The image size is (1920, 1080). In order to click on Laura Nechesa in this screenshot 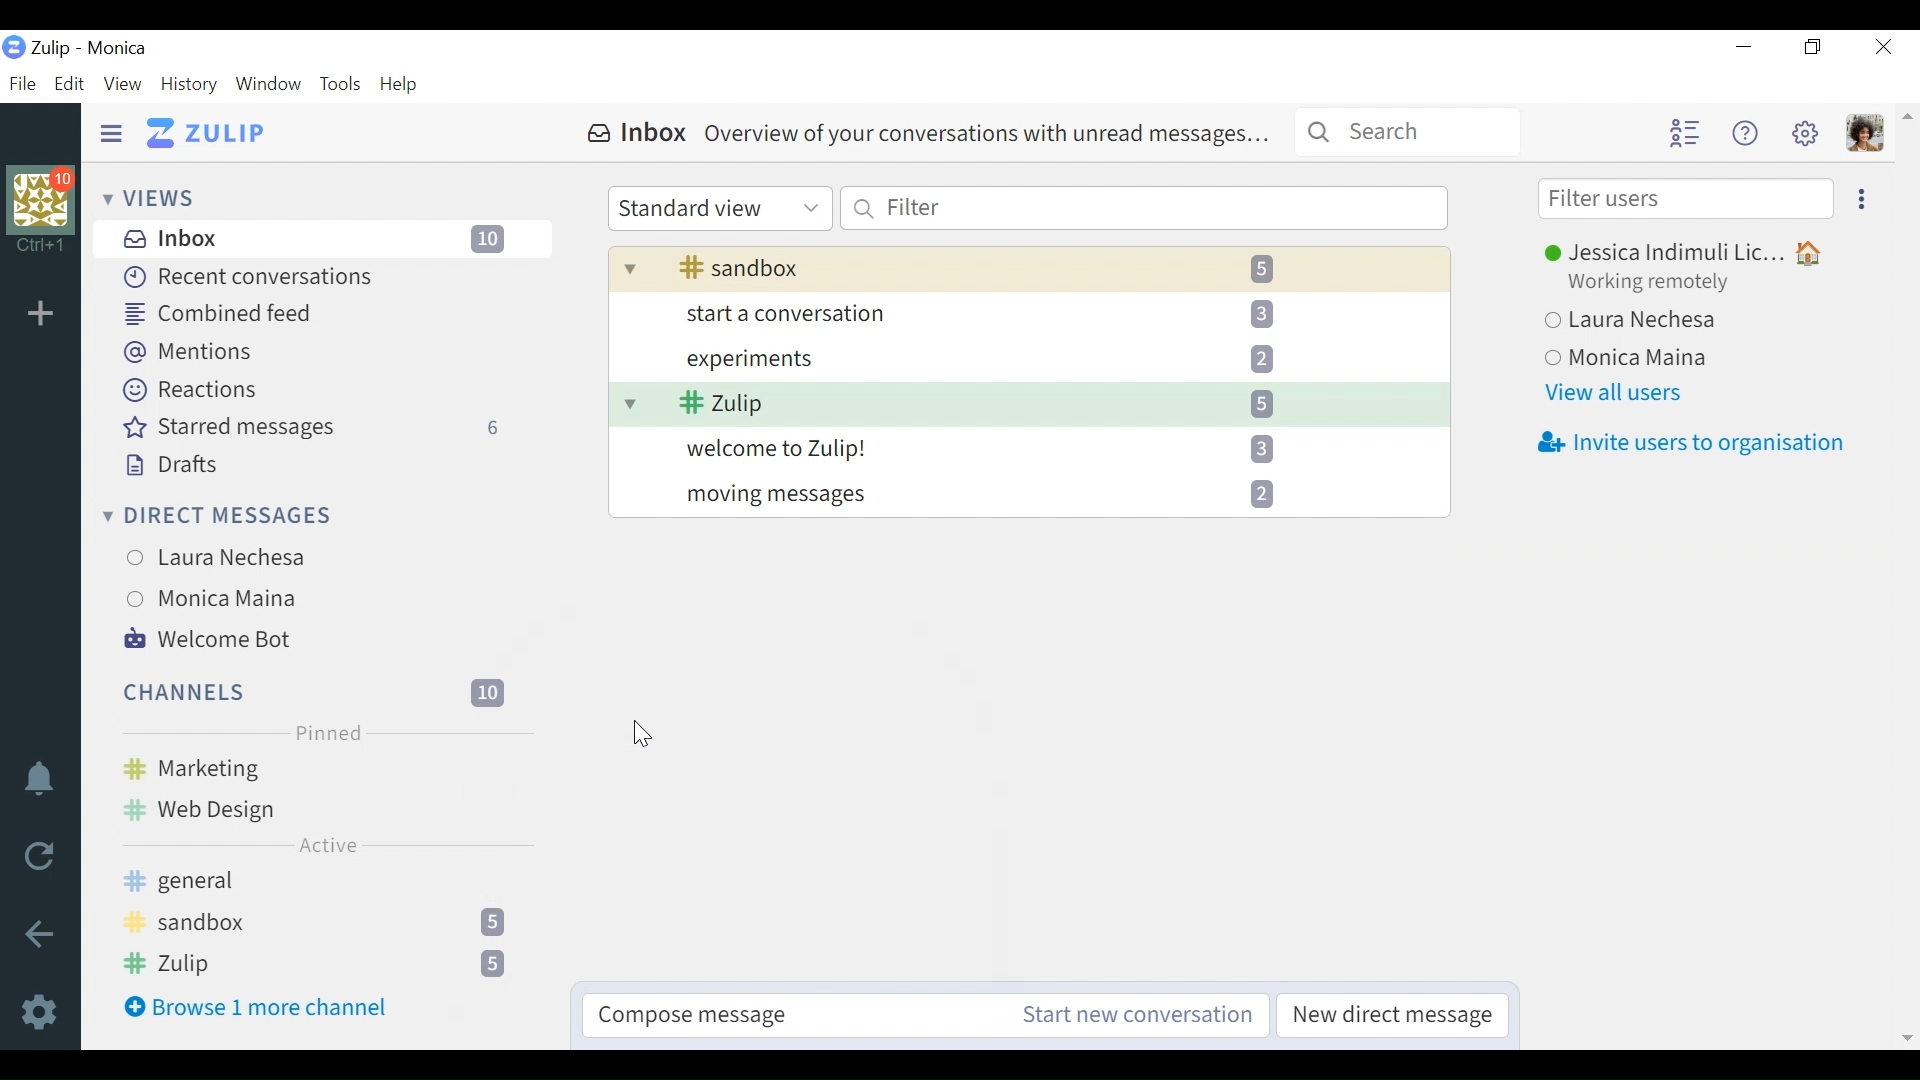, I will do `click(1683, 323)`.